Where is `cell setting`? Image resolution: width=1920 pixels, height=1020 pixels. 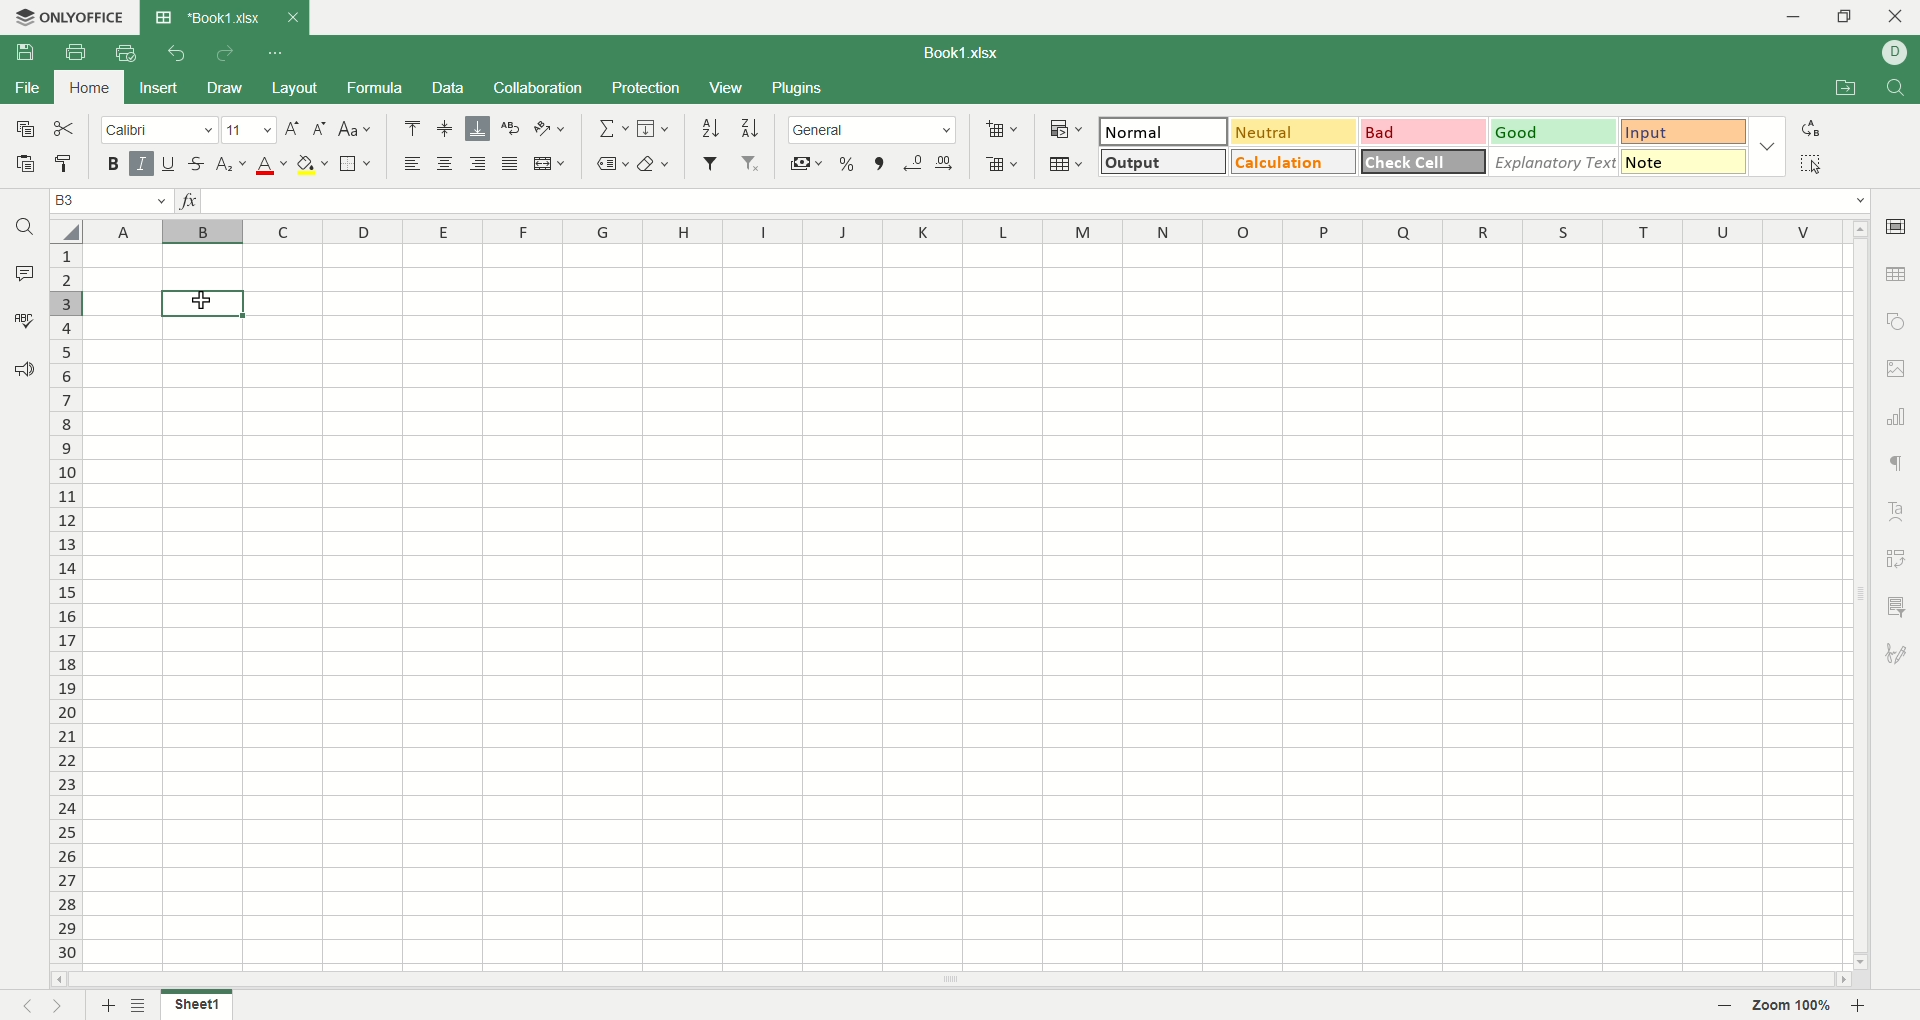
cell setting is located at coordinates (1897, 225).